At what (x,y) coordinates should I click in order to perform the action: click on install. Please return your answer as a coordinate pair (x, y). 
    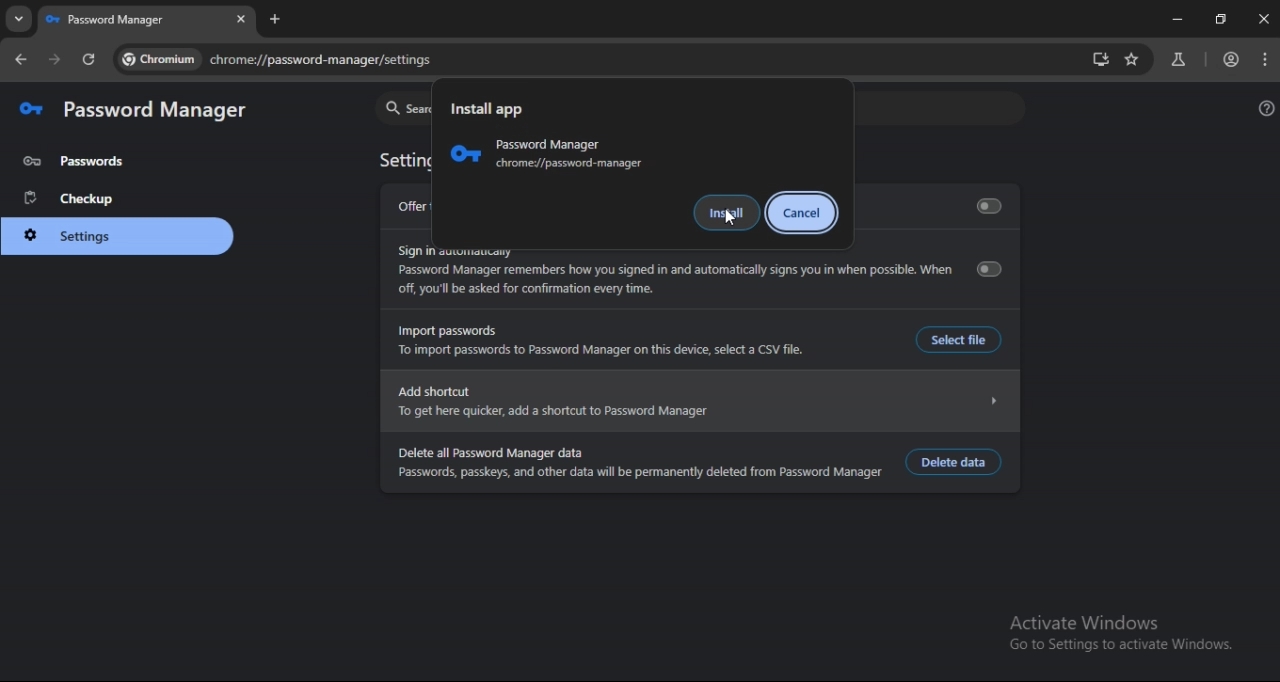
    Looking at the image, I should click on (728, 212).